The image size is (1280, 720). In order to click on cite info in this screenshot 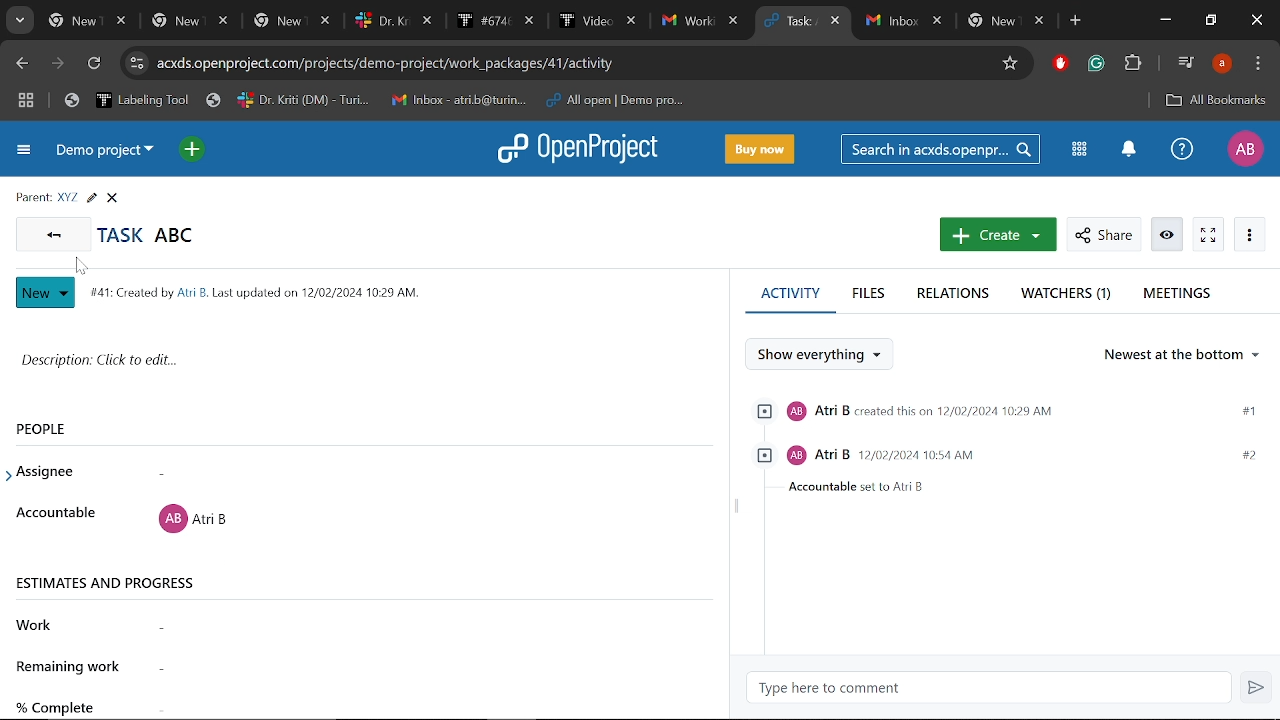, I will do `click(138, 62)`.